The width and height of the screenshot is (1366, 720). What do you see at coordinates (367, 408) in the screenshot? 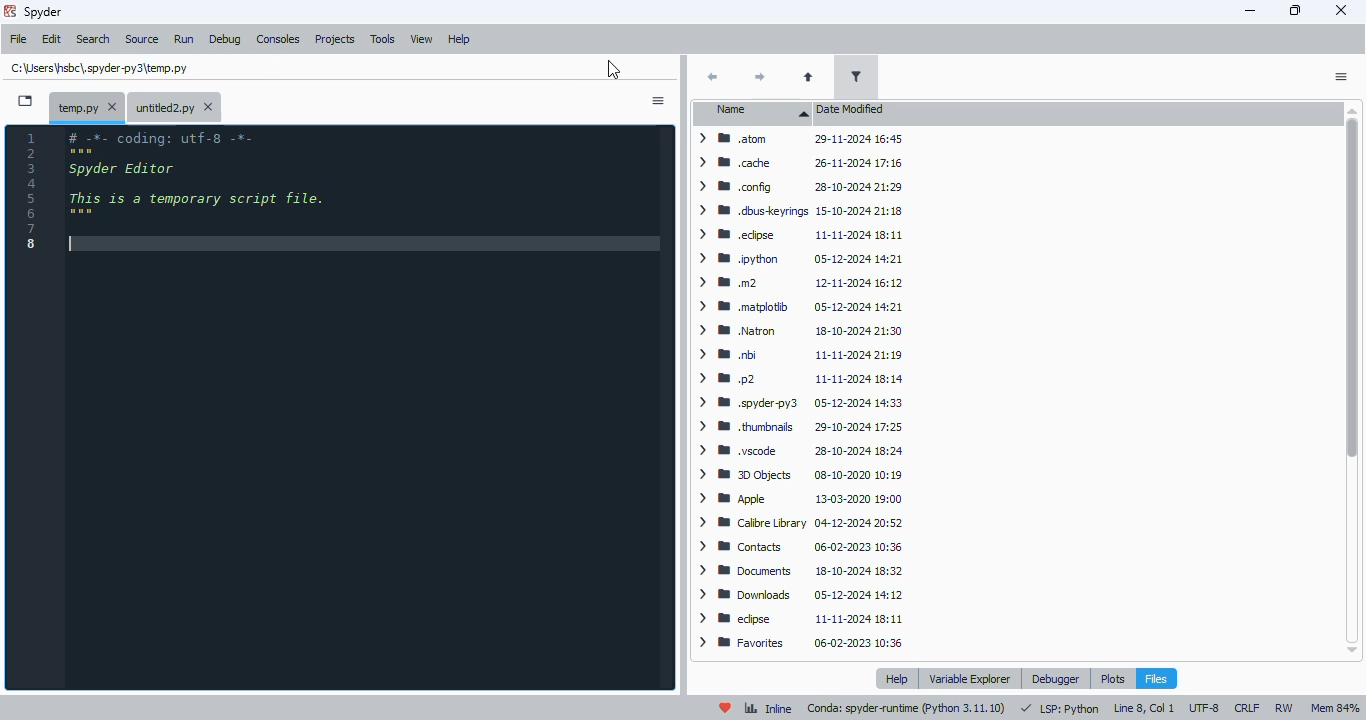
I see `editor` at bounding box center [367, 408].